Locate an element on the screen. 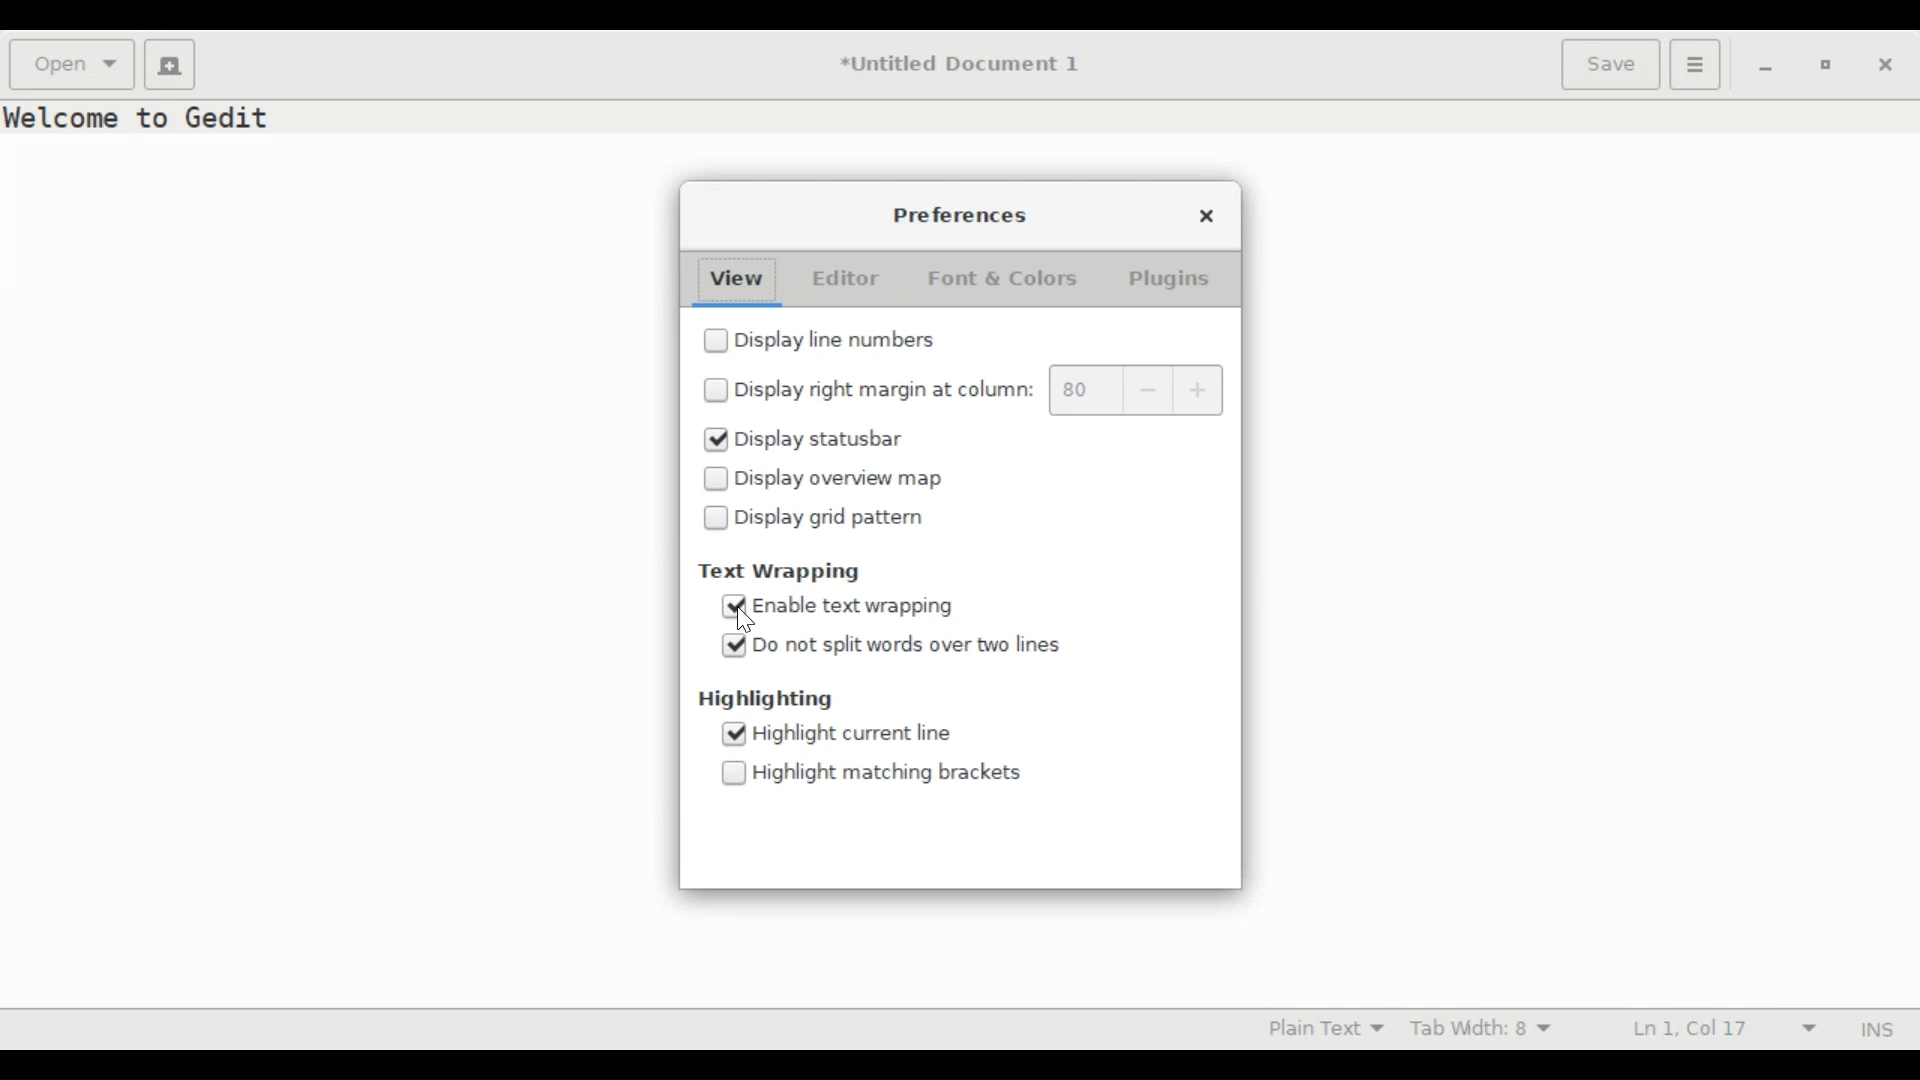  checkbox is located at coordinates (716, 521).